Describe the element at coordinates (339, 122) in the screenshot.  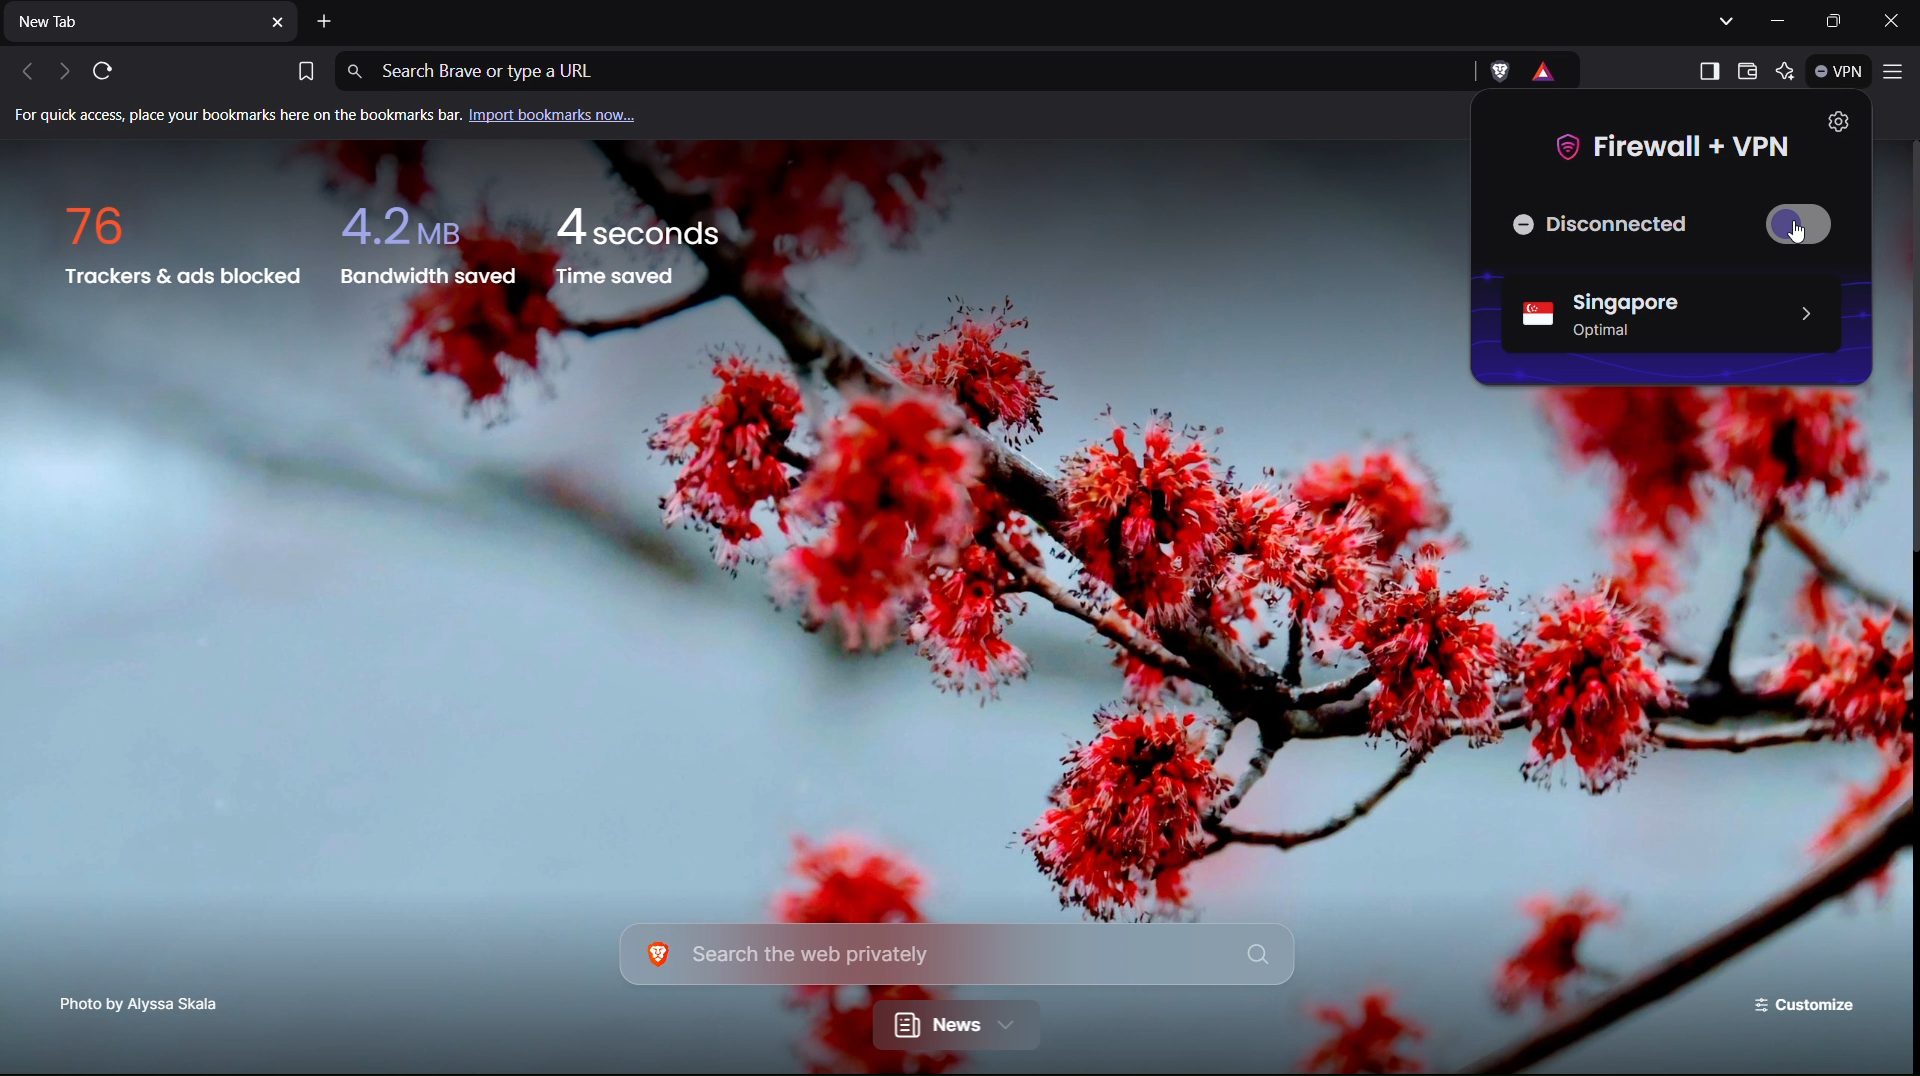
I see `Import bookmarks` at that location.